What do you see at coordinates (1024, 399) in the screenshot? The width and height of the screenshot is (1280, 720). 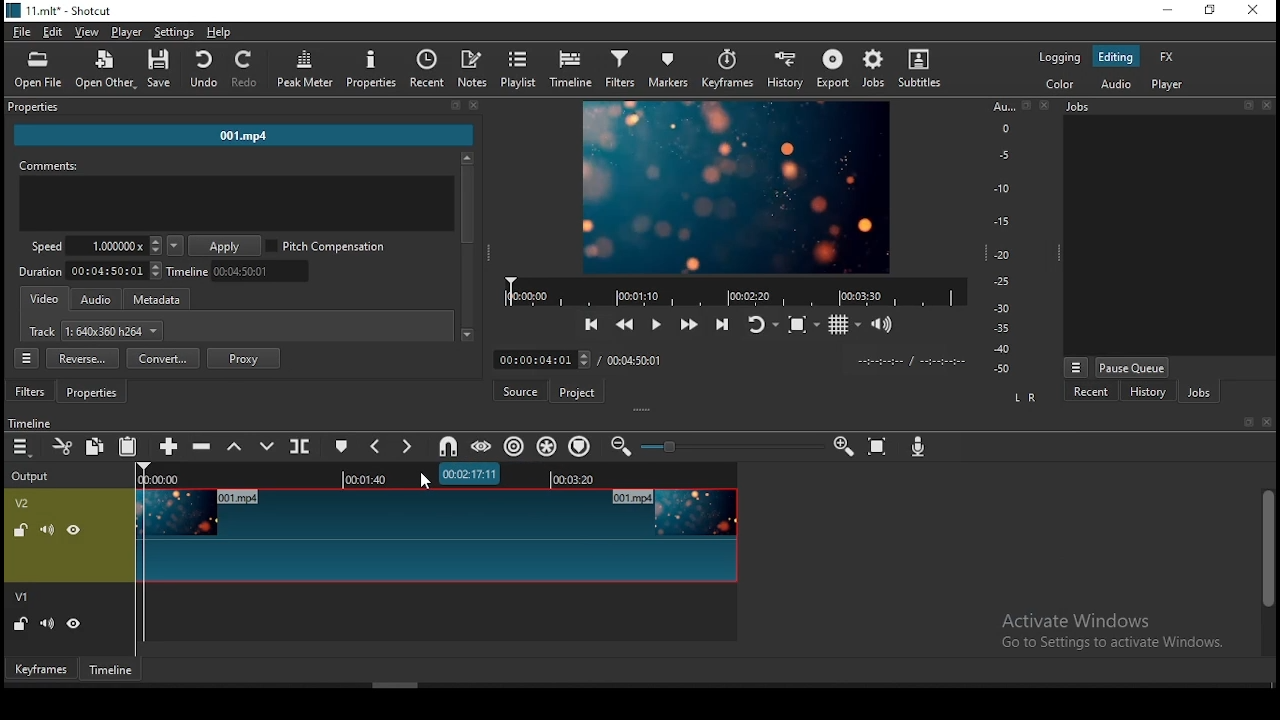 I see `L R` at bounding box center [1024, 399].